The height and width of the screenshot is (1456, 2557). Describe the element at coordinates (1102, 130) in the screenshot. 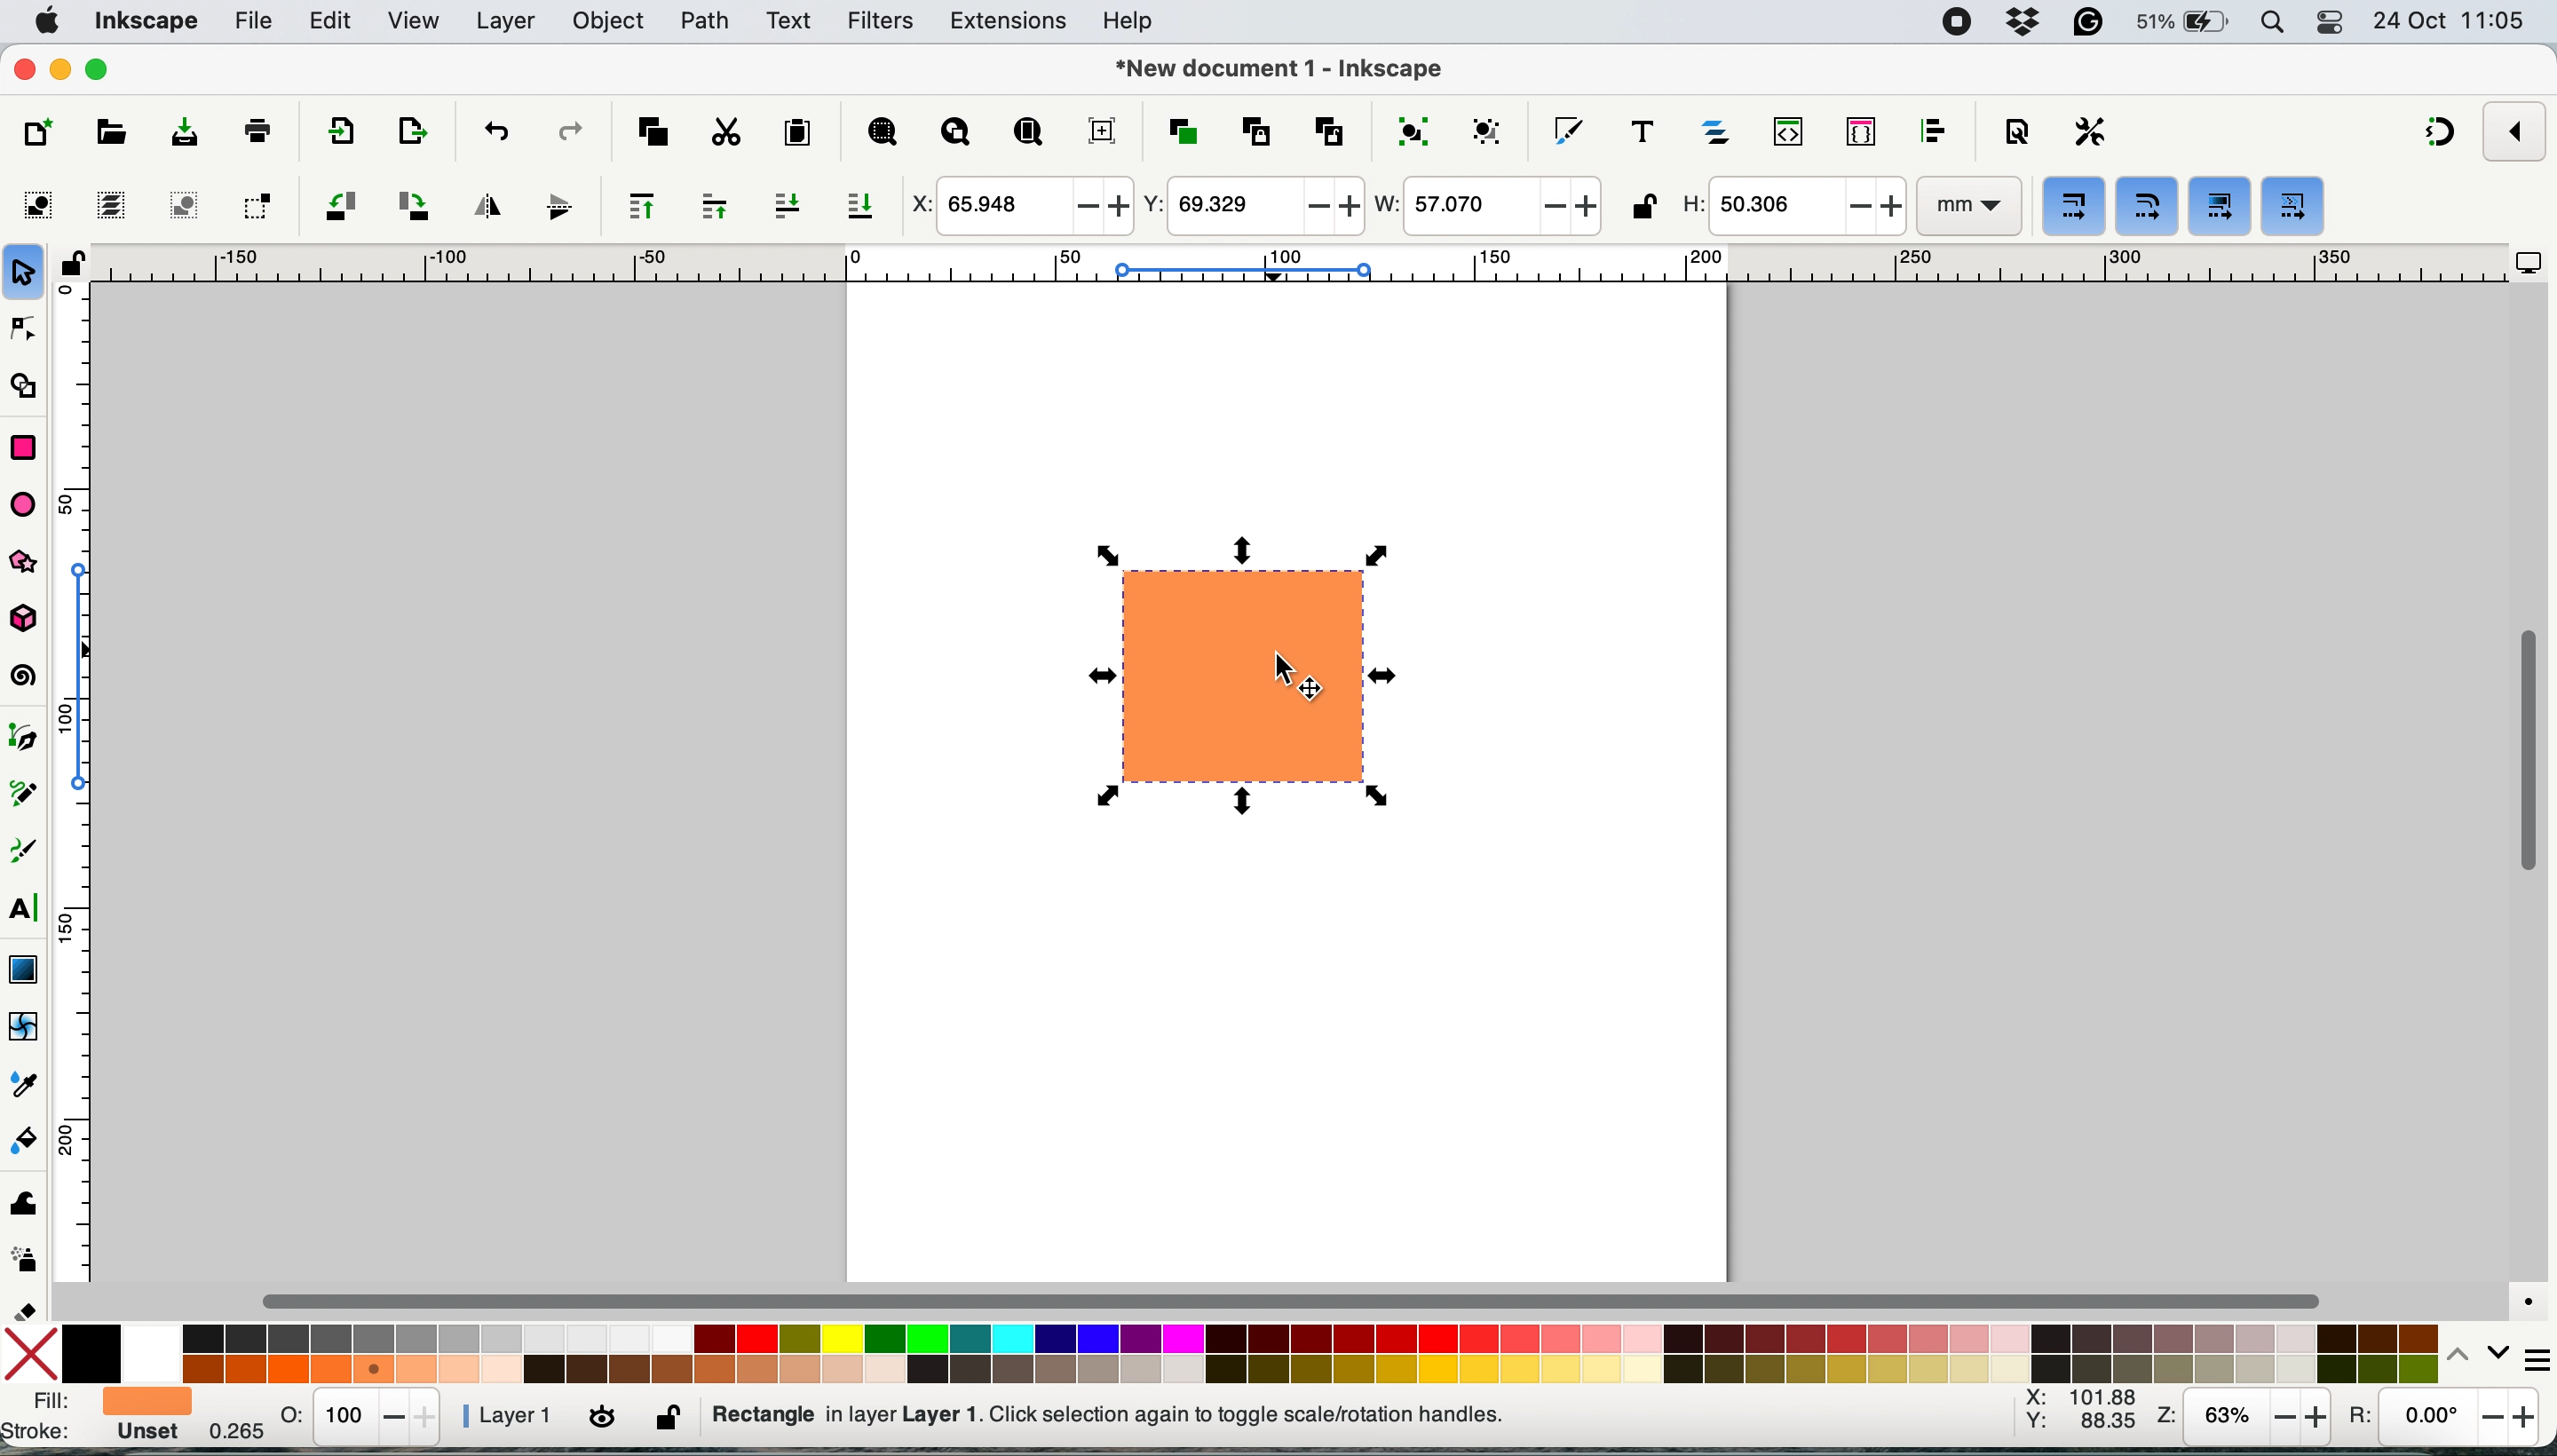

I see `zoom center page` at that location.